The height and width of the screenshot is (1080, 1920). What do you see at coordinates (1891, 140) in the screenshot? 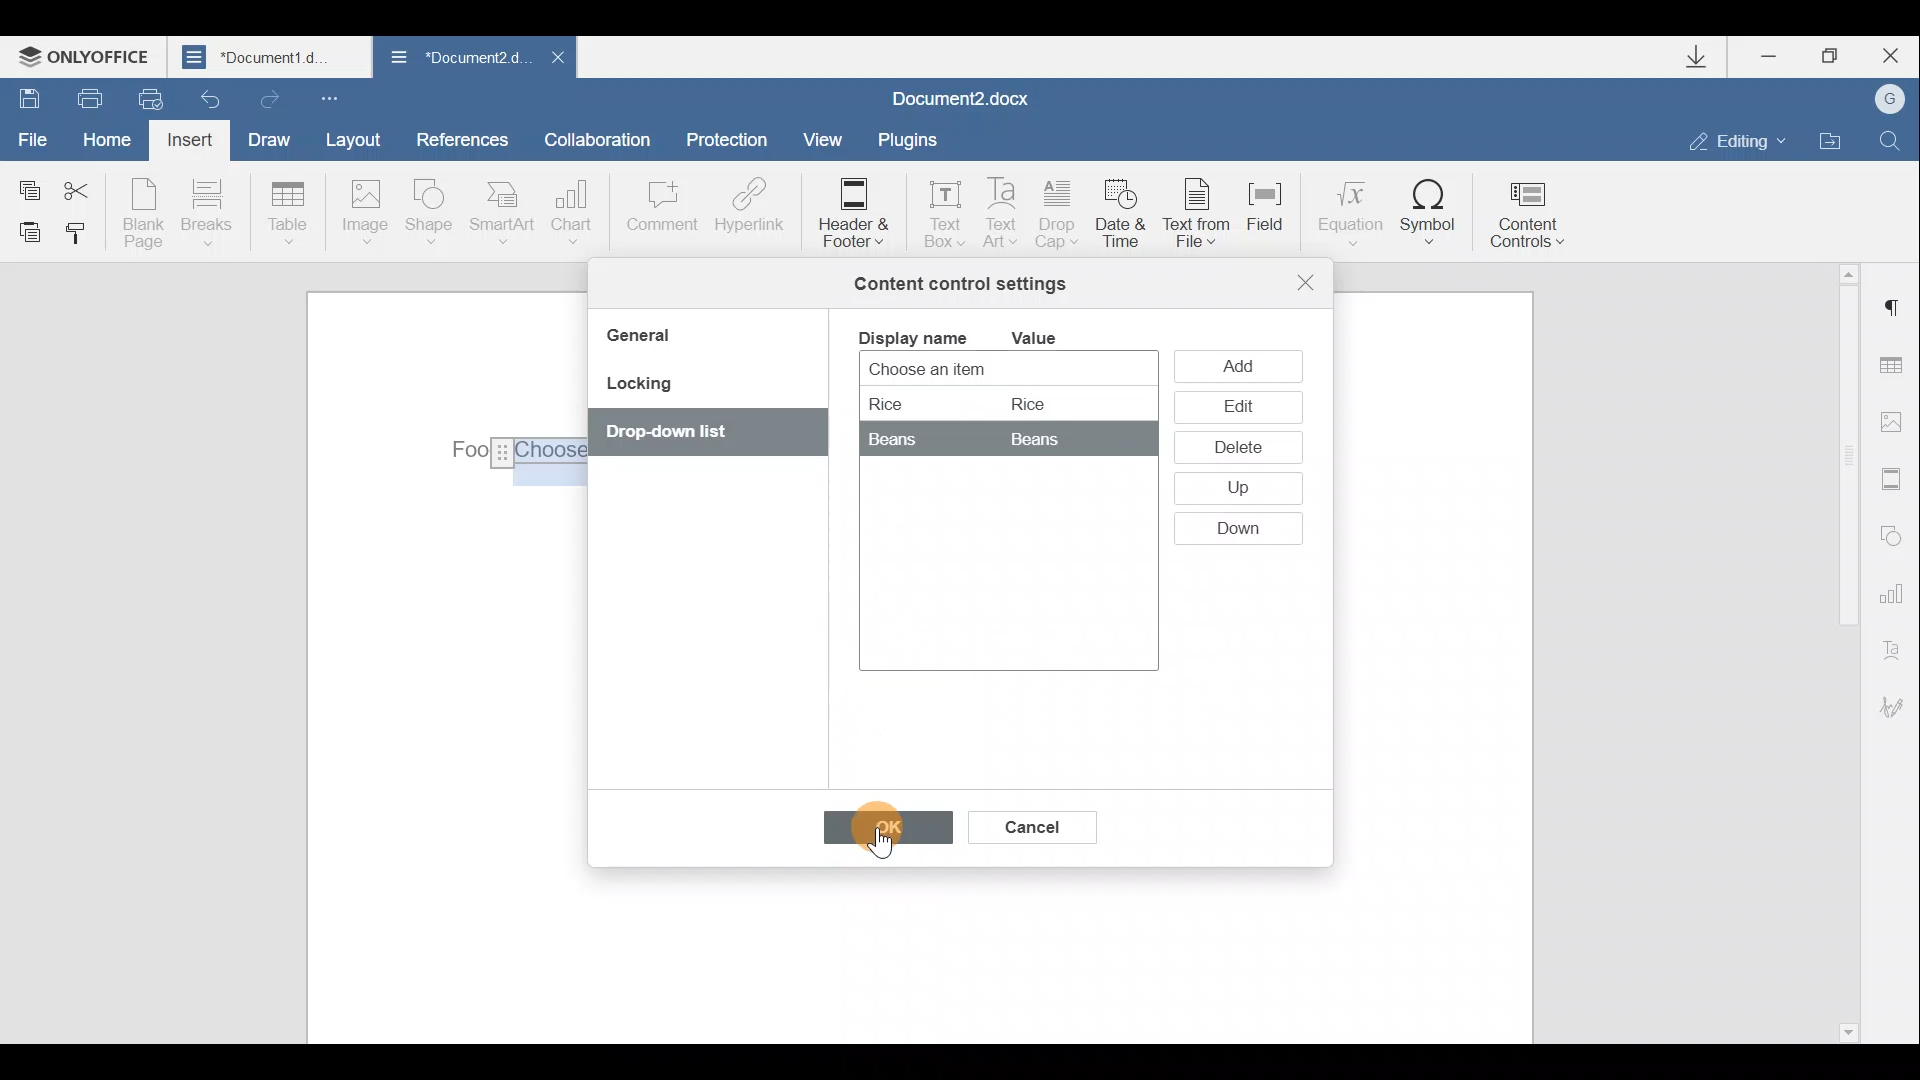
I see `Find` at bounding box center [1891, 140].